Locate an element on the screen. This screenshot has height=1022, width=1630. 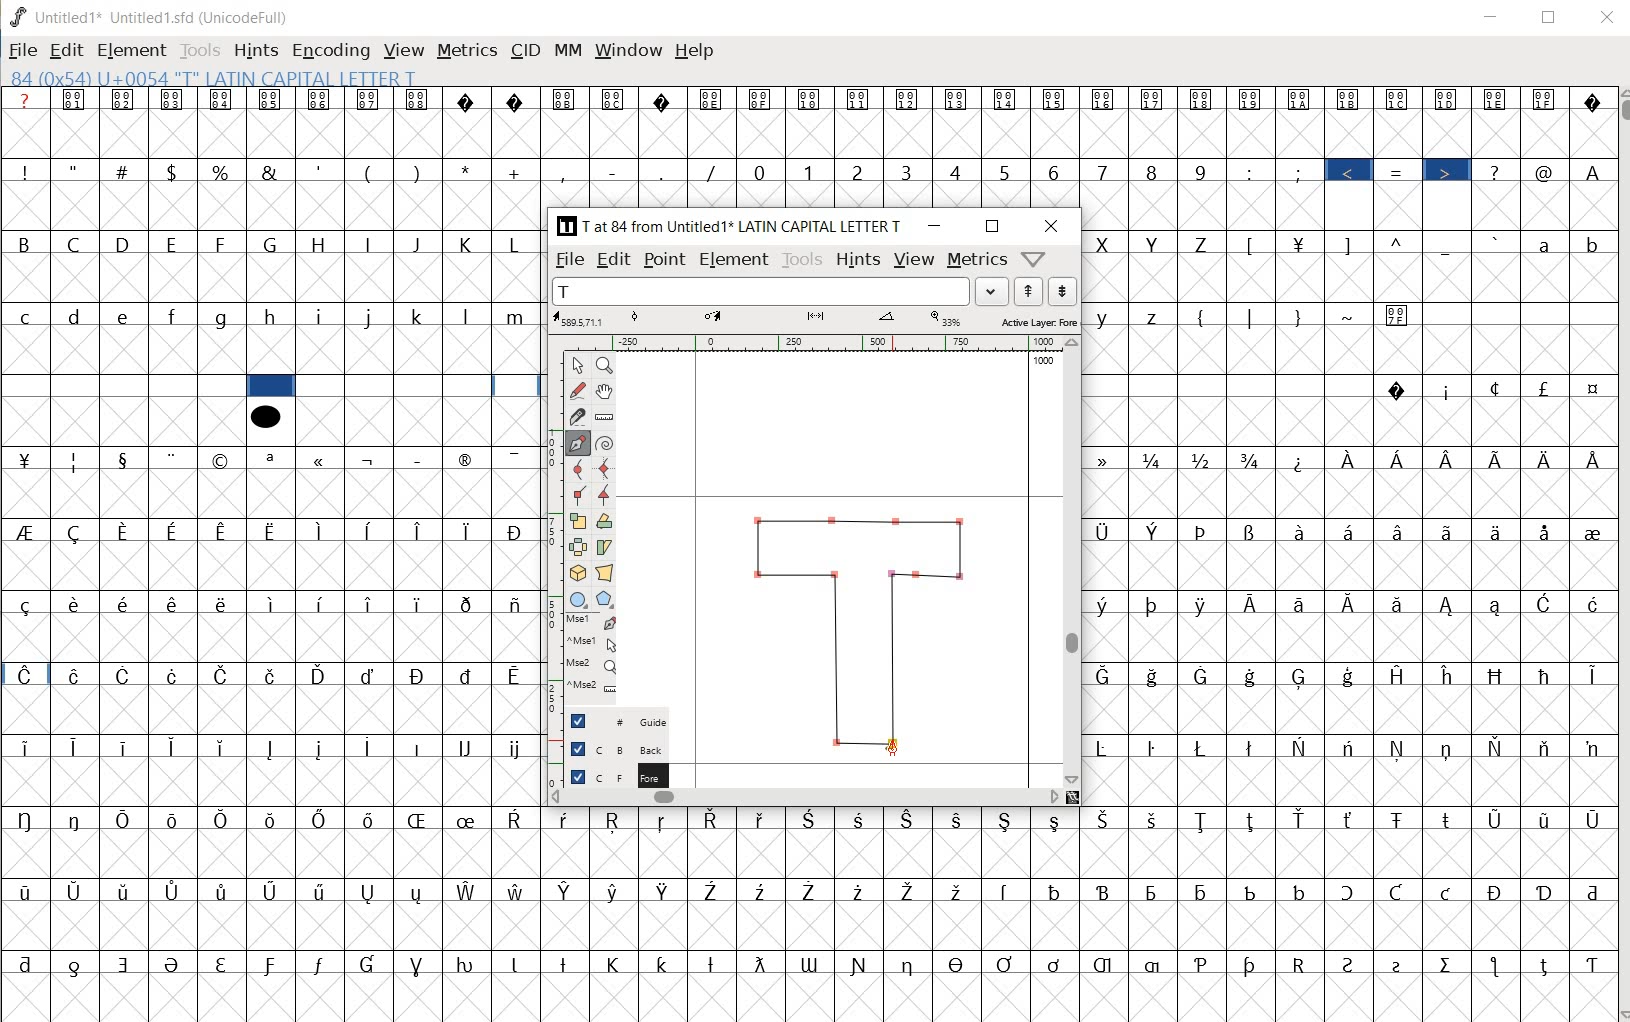
Symbol is located at coordinates (322, 893).